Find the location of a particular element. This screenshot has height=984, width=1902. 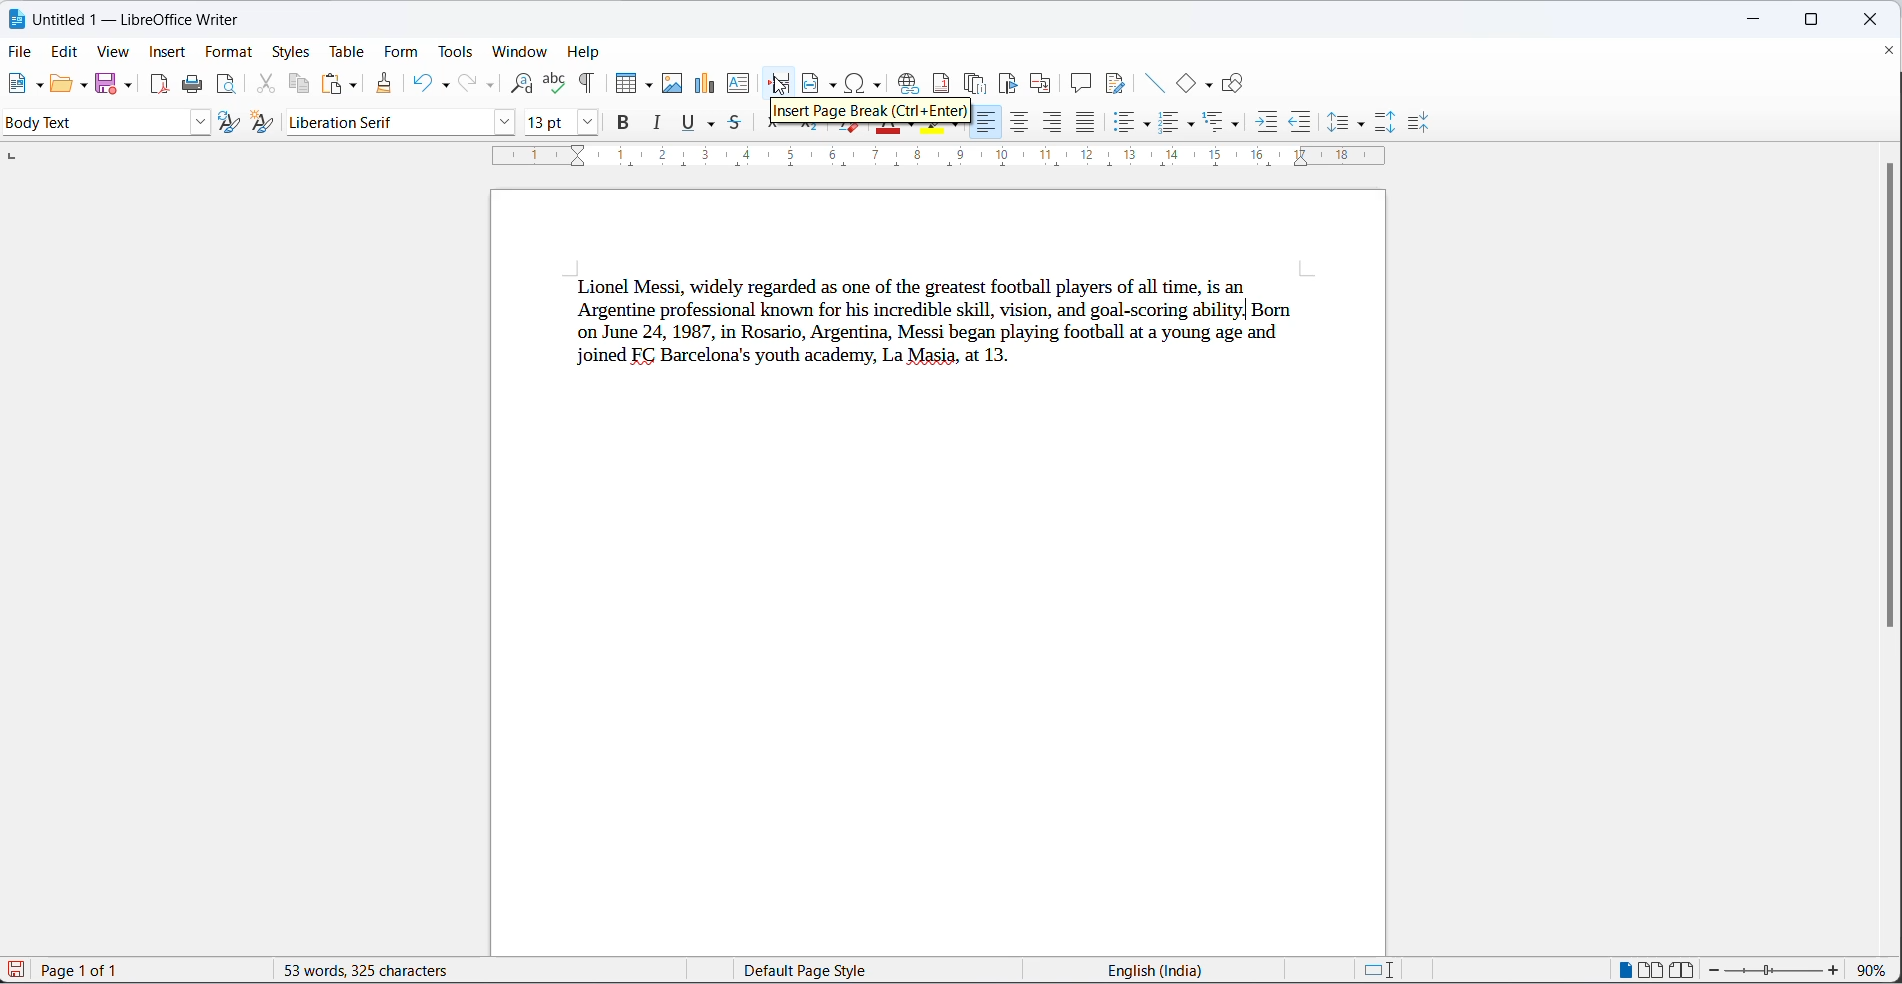

character highlighting icon is located at coordinates (928, 132).